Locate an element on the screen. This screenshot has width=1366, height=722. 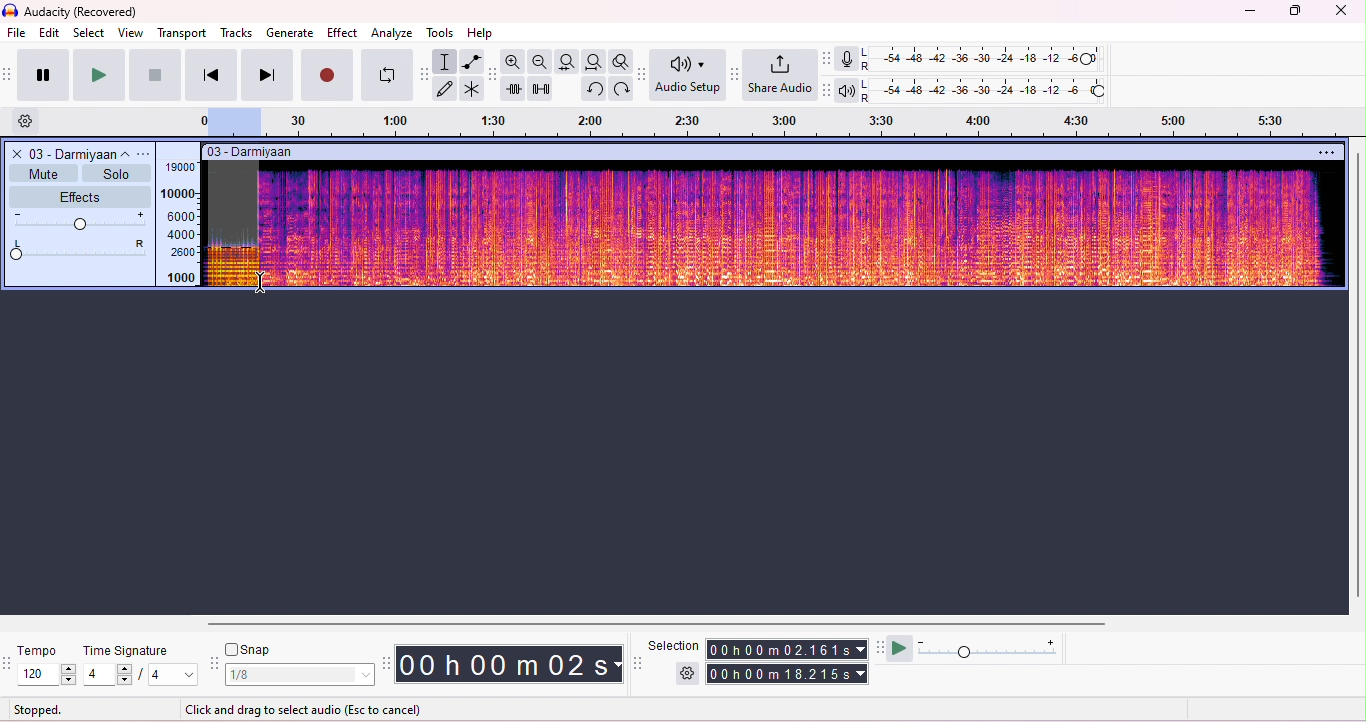
play at speed tool bar is located at coordinates (879, 646).